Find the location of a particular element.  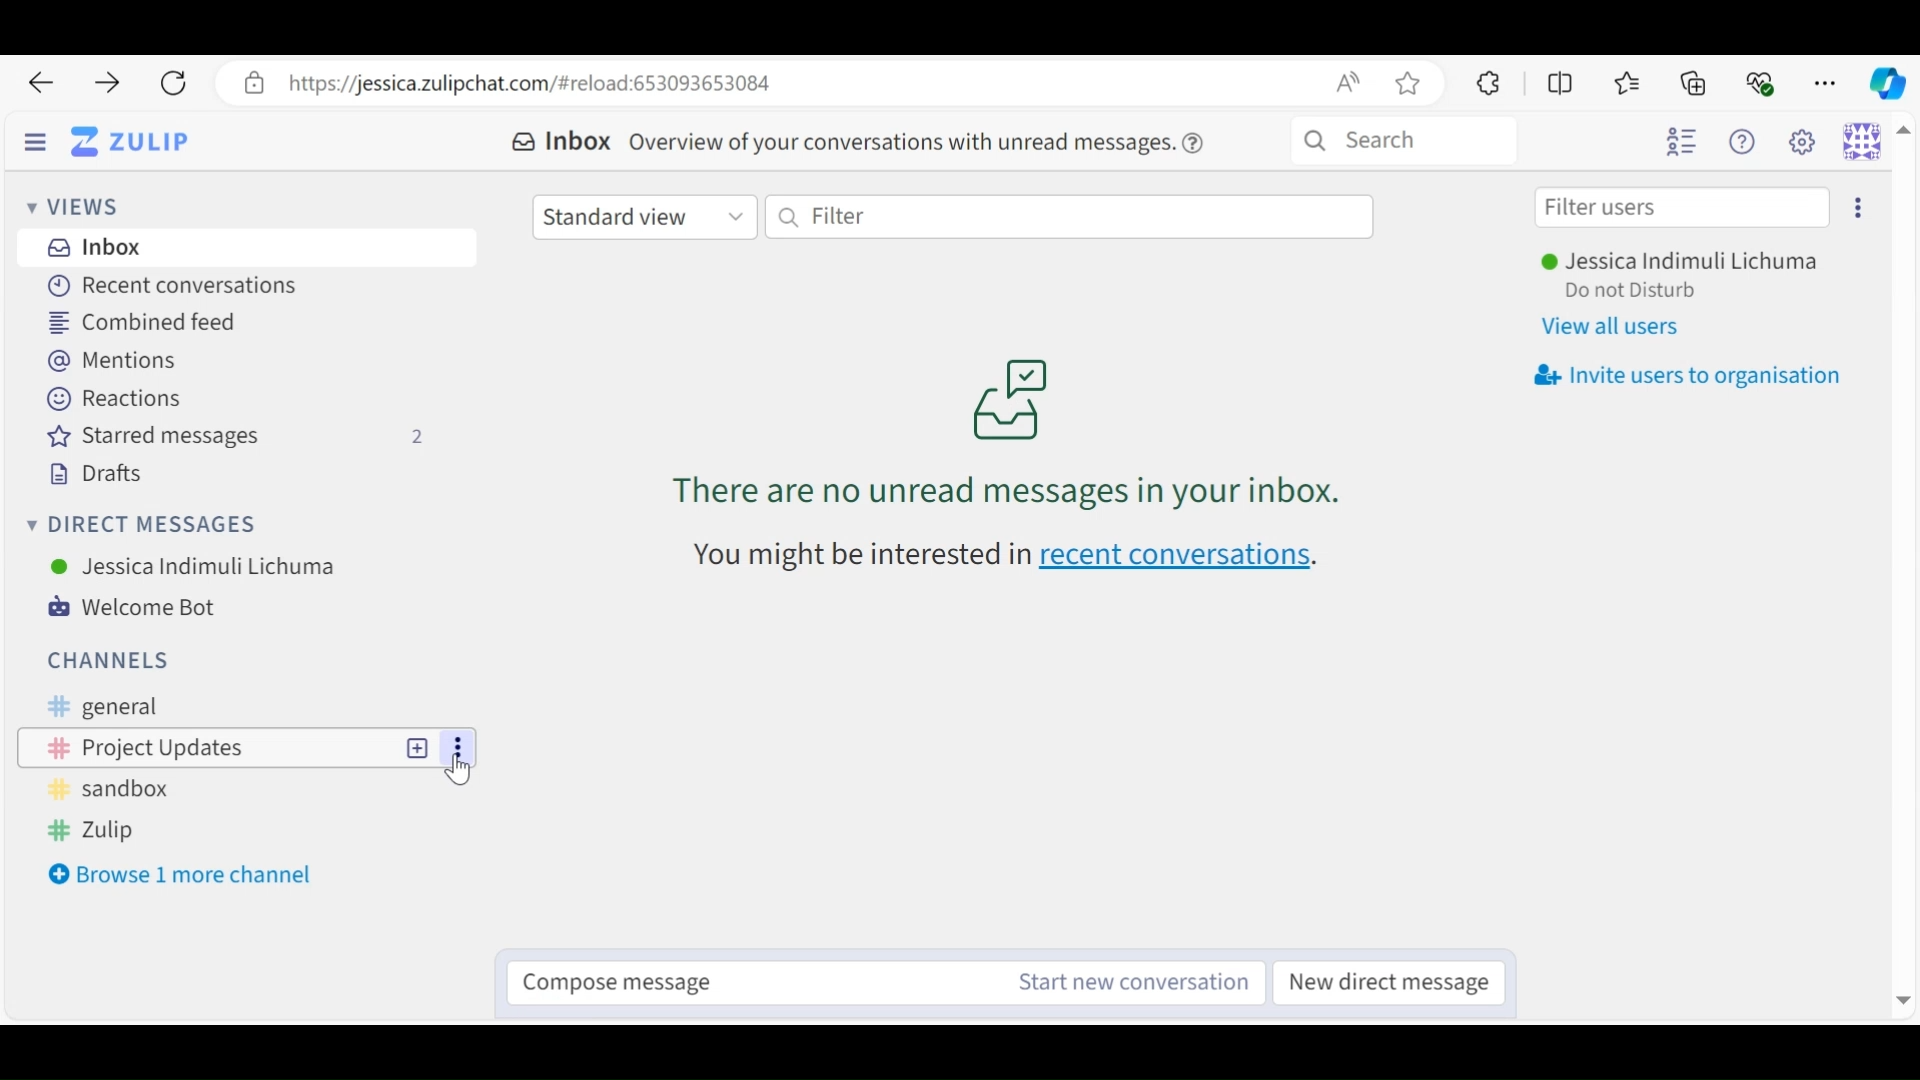

Hide  is located at coordinates (35, 144).